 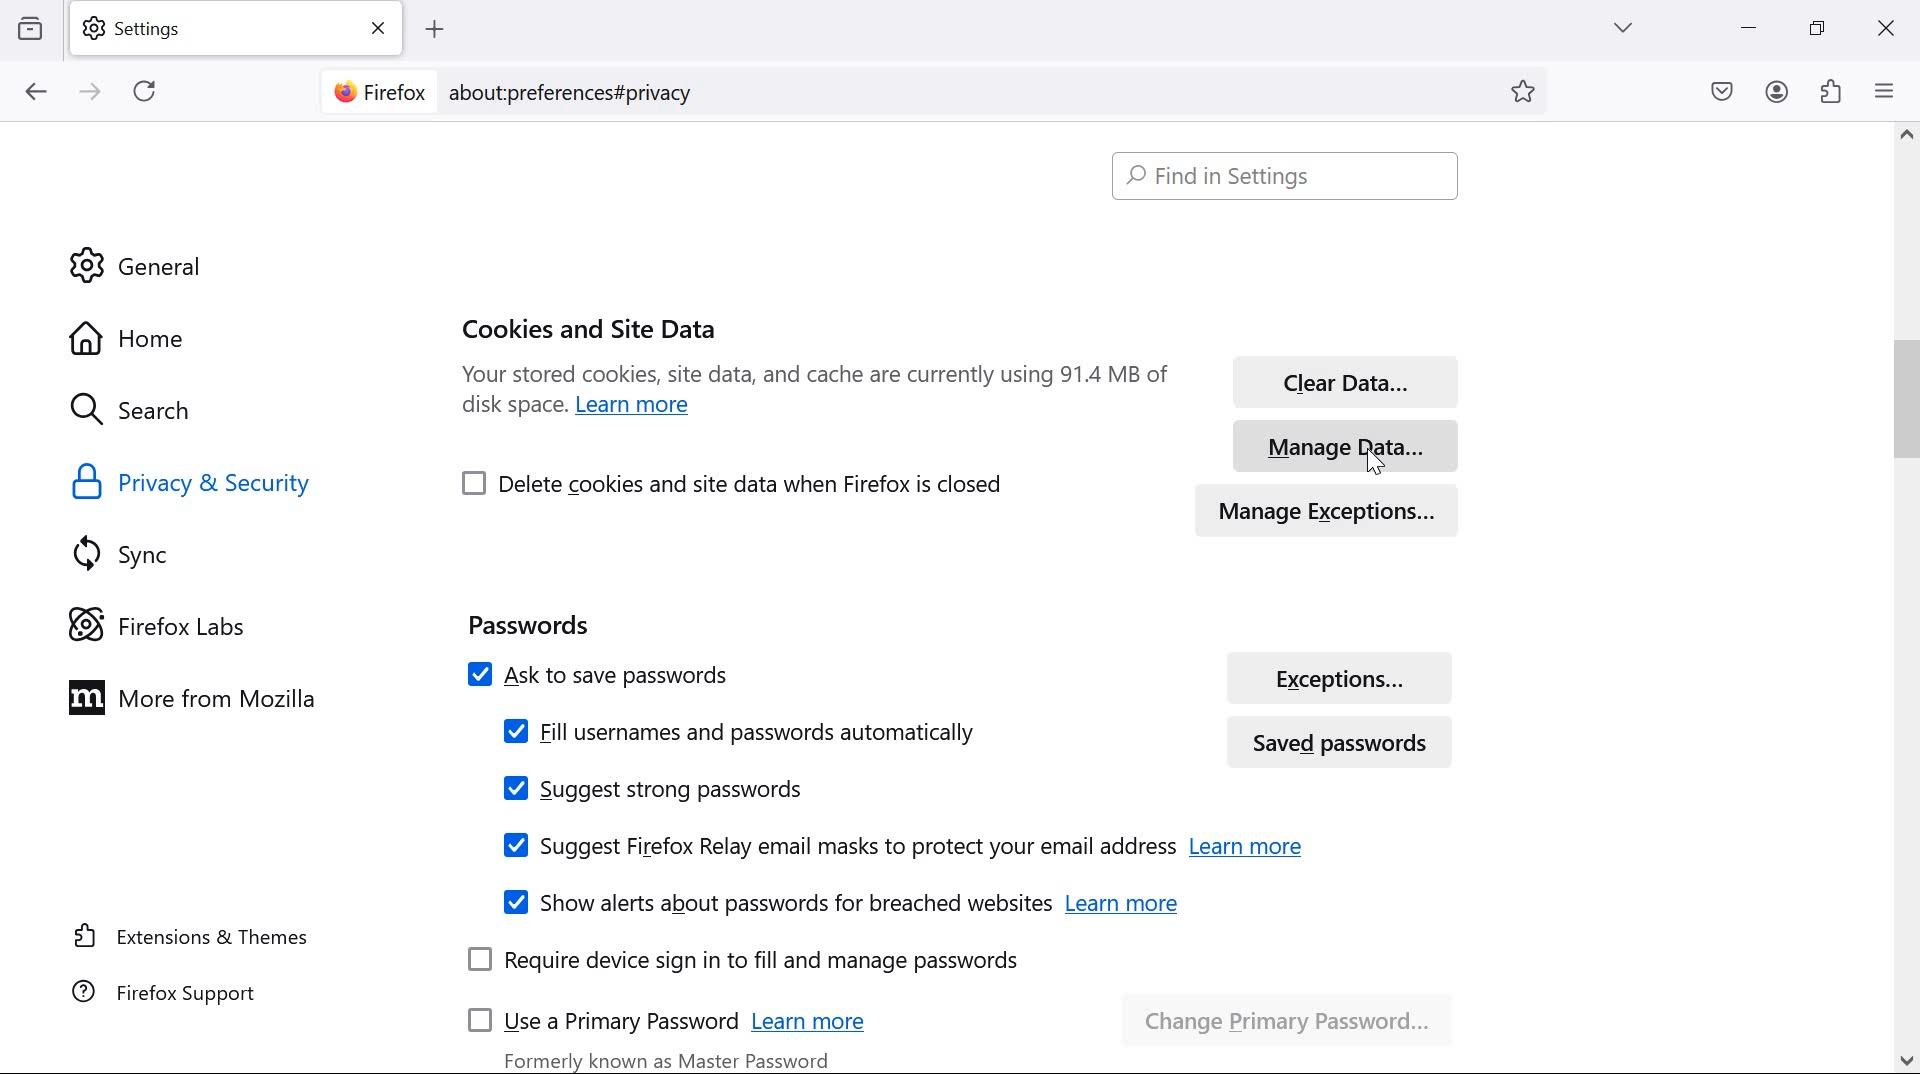 I want to click on restore down, so click(x=1818, y=27).